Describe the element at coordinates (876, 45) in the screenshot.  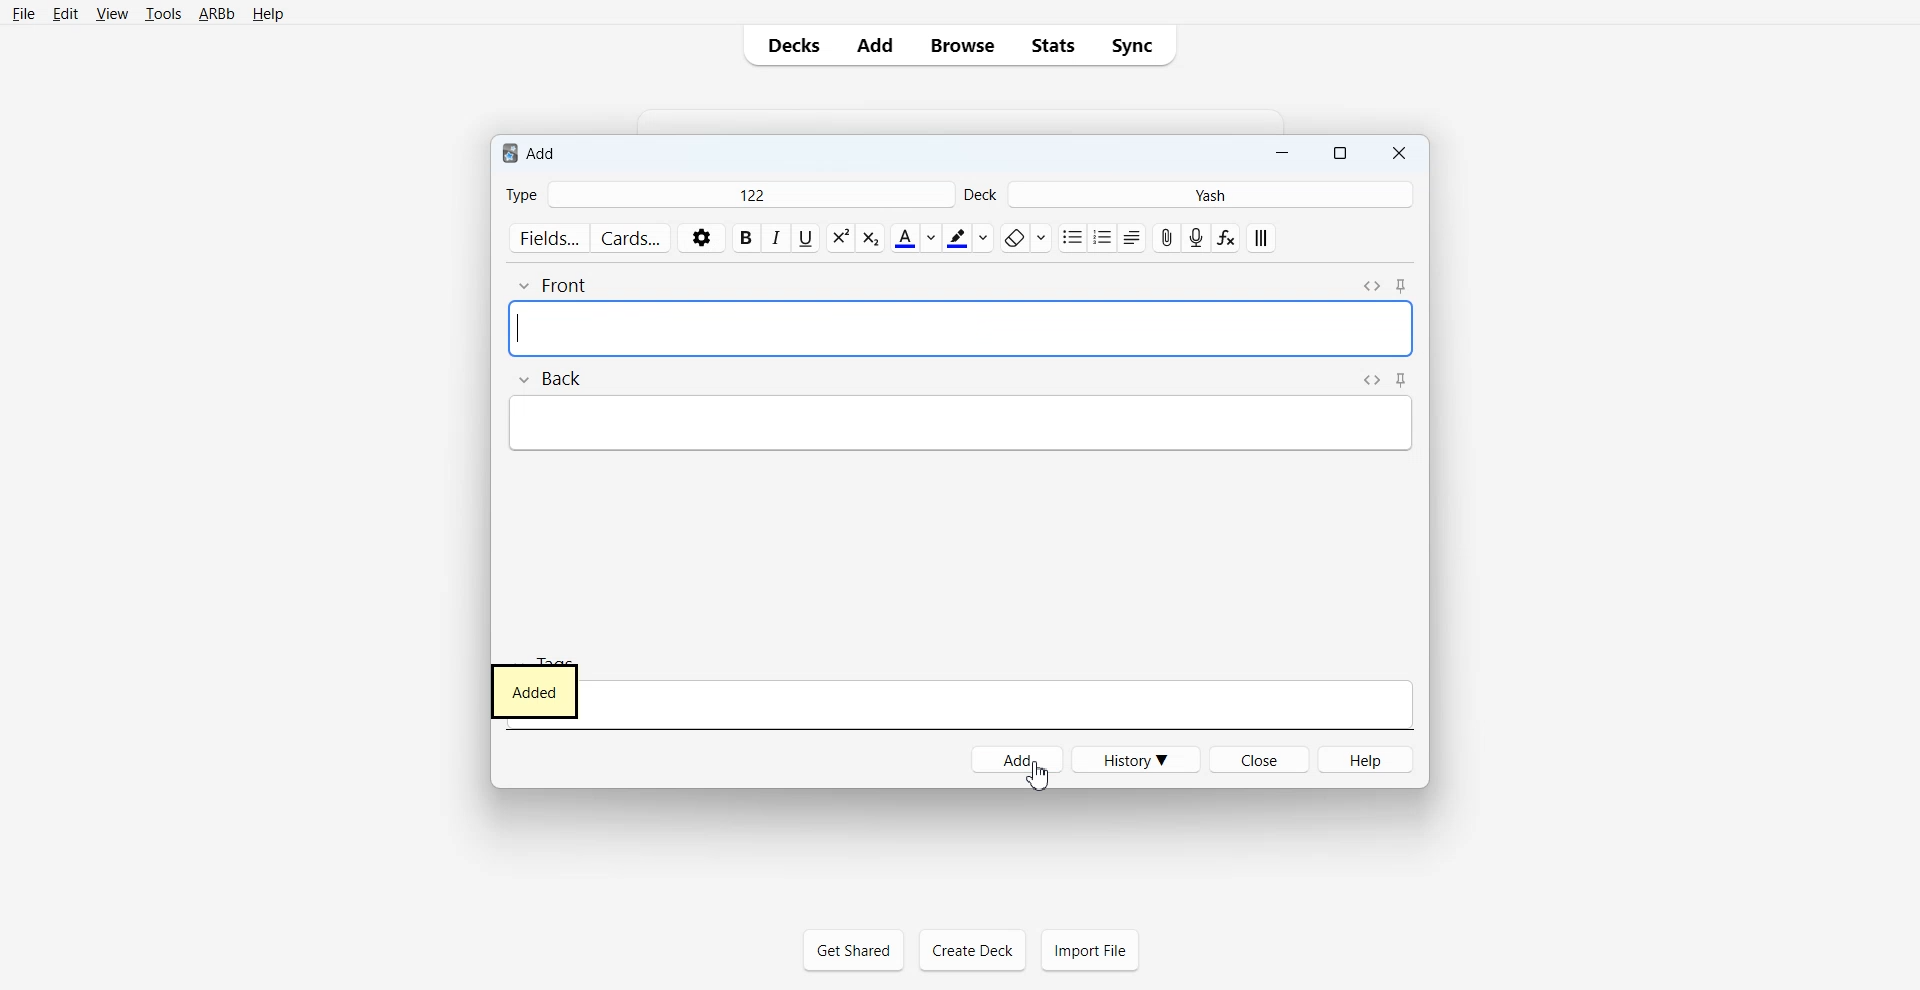
I see `Add` at that location.